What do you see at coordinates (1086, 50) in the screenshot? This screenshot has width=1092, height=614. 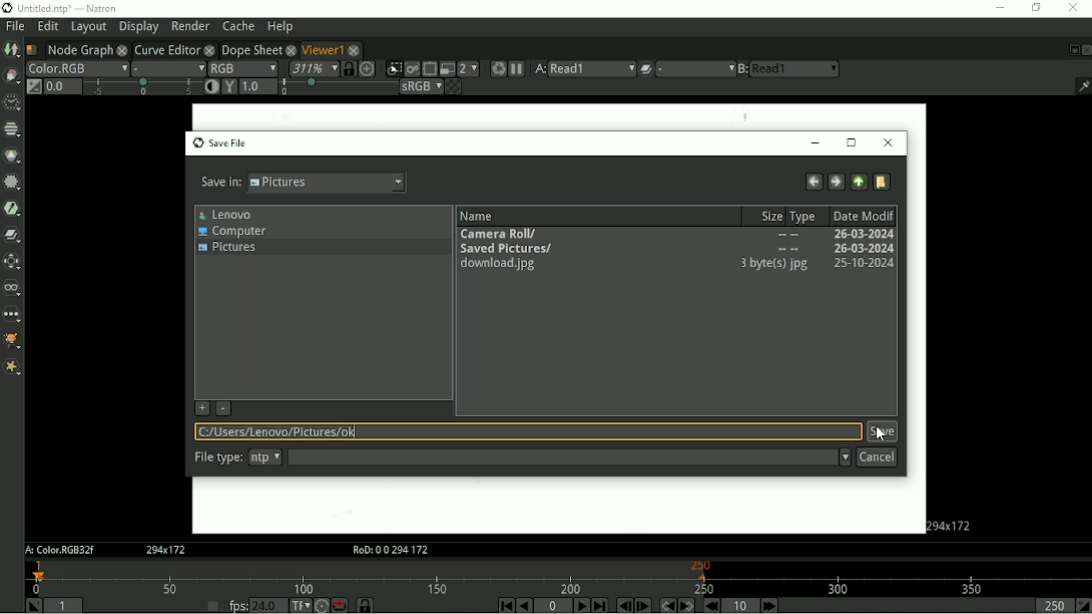 I see `Close` at bounding box center [1086, 50].